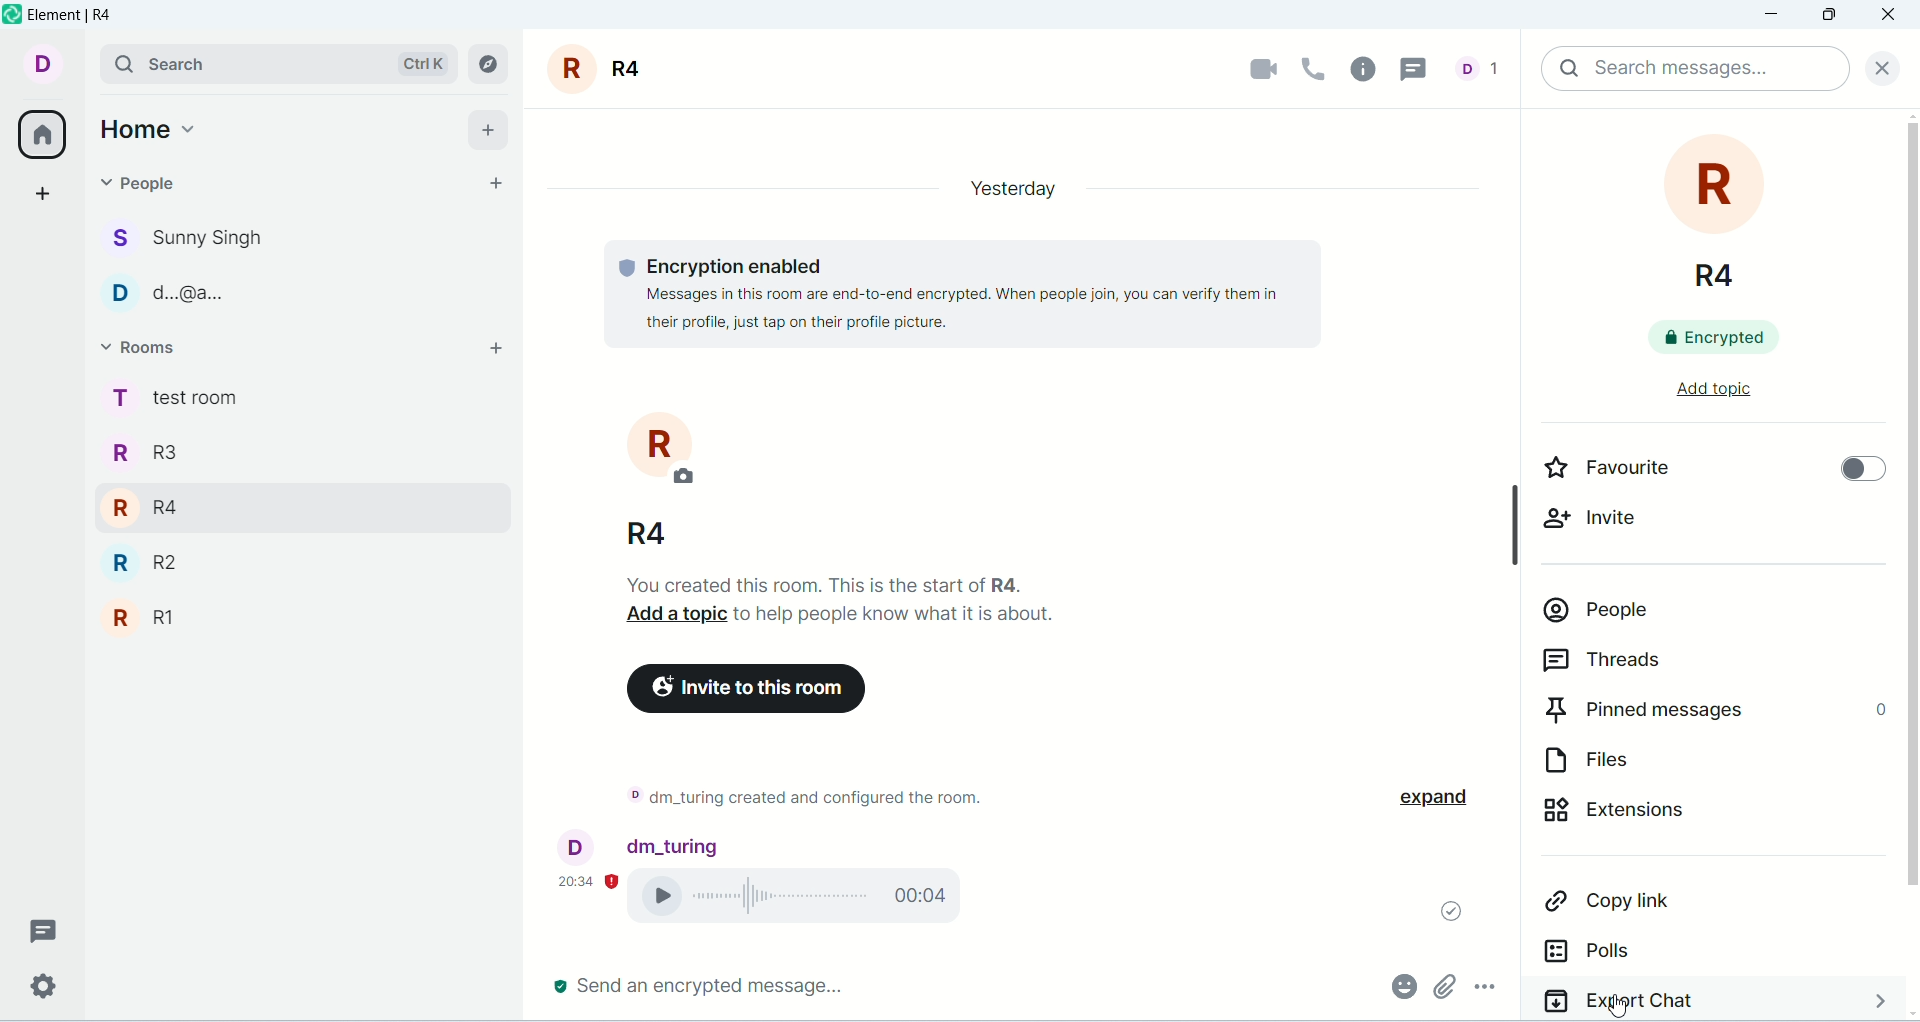 The width and height of the screenshot is (1920, 1022). I want to click on start chat, so click(490, 184).